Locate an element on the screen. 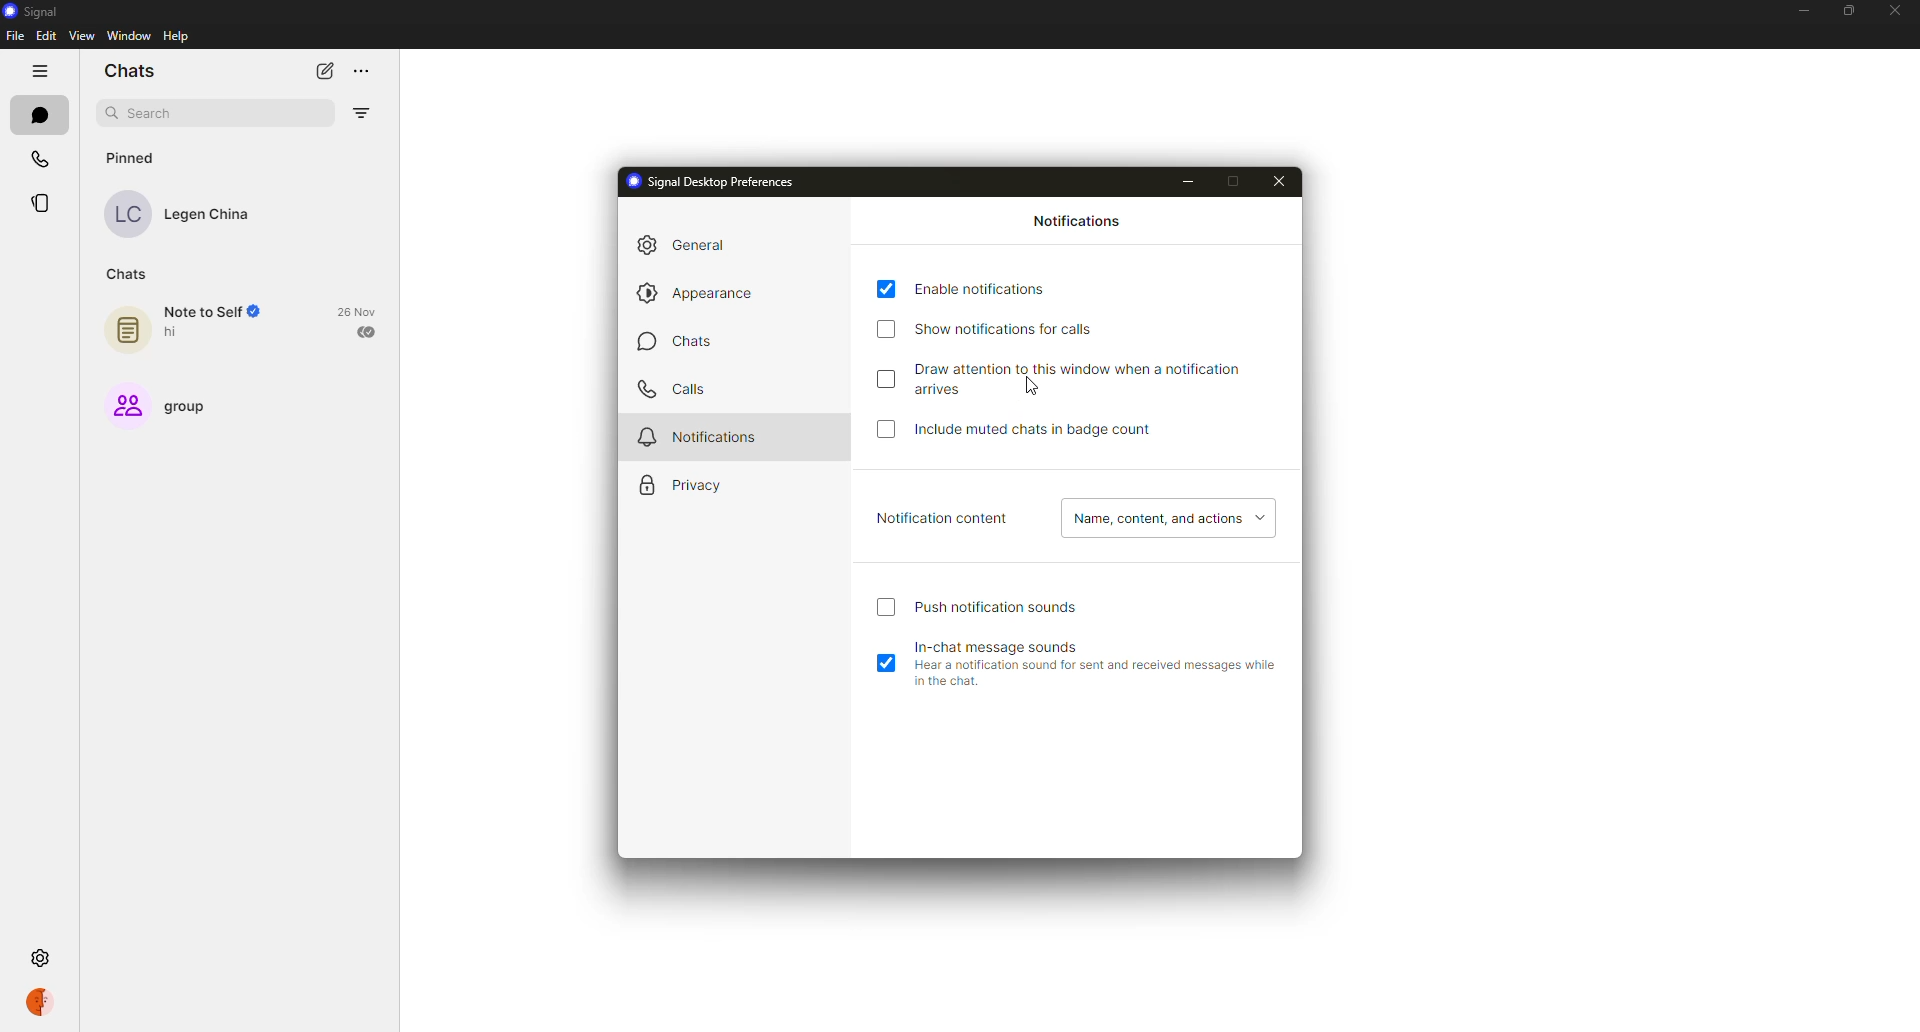  signal desktop preferences is located at coordinates (709, 181).